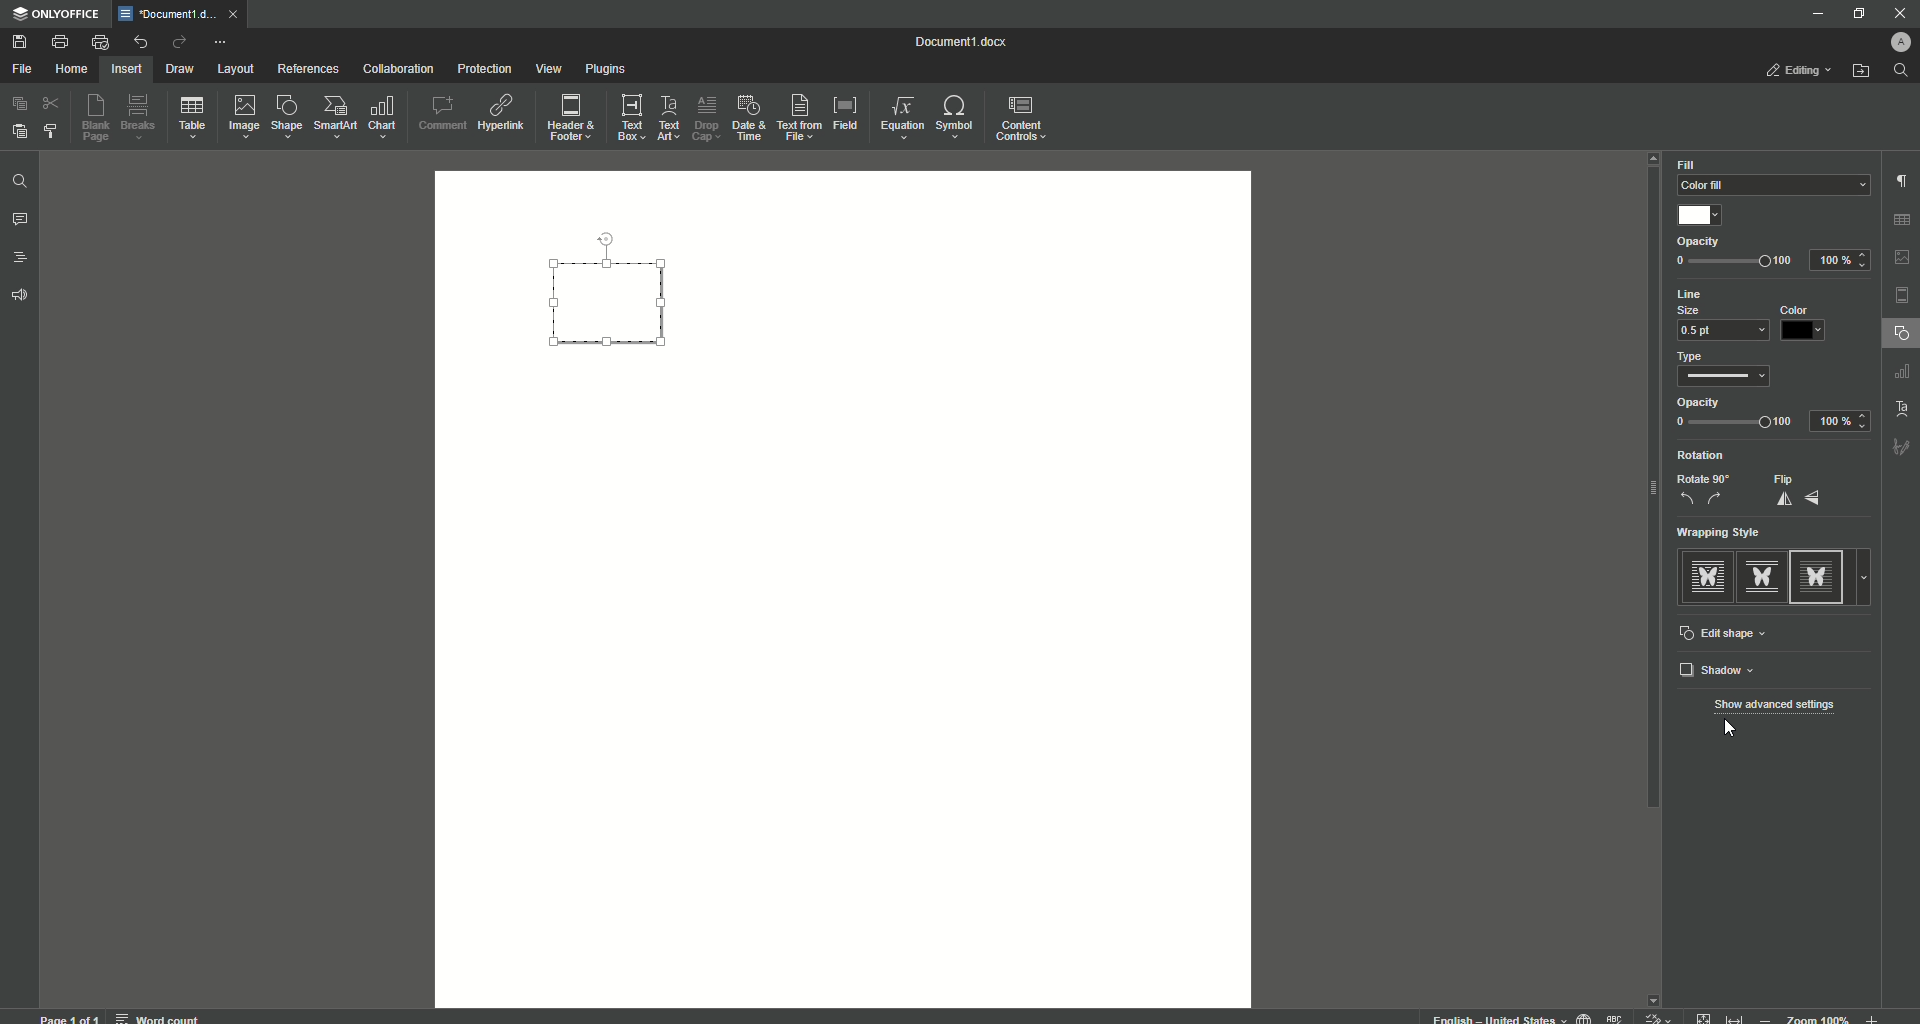  I want to click on Date and Time, so click(748, 118).